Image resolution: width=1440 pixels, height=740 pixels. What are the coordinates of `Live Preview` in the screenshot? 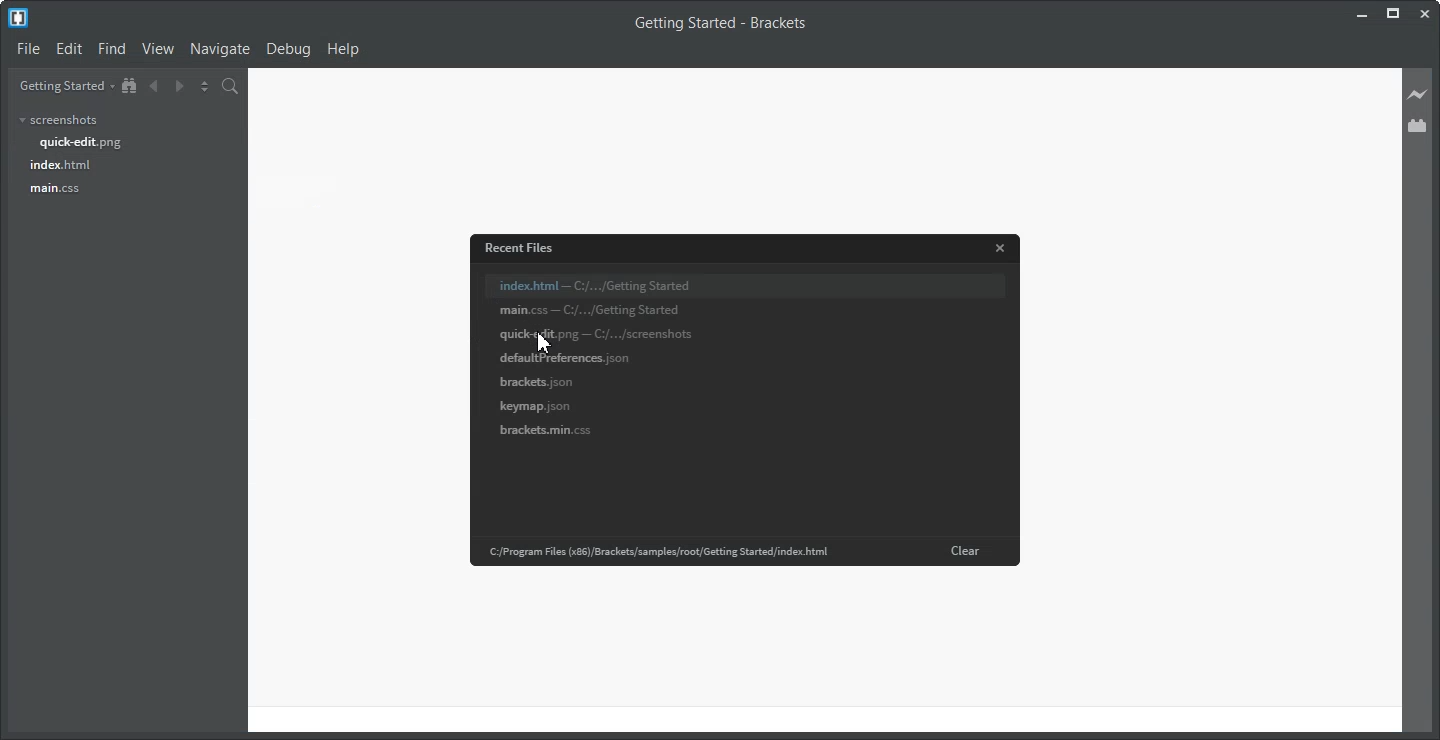 It's located at (1418, 93).